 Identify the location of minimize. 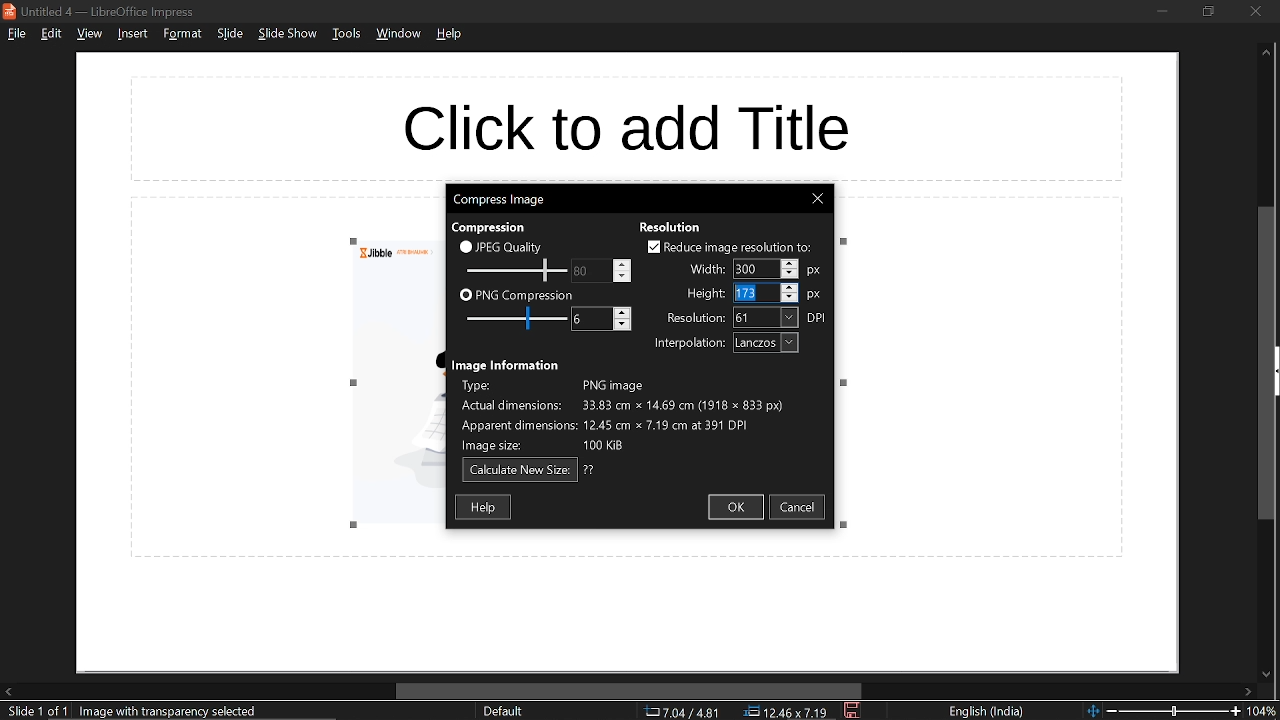
(1162, 11).